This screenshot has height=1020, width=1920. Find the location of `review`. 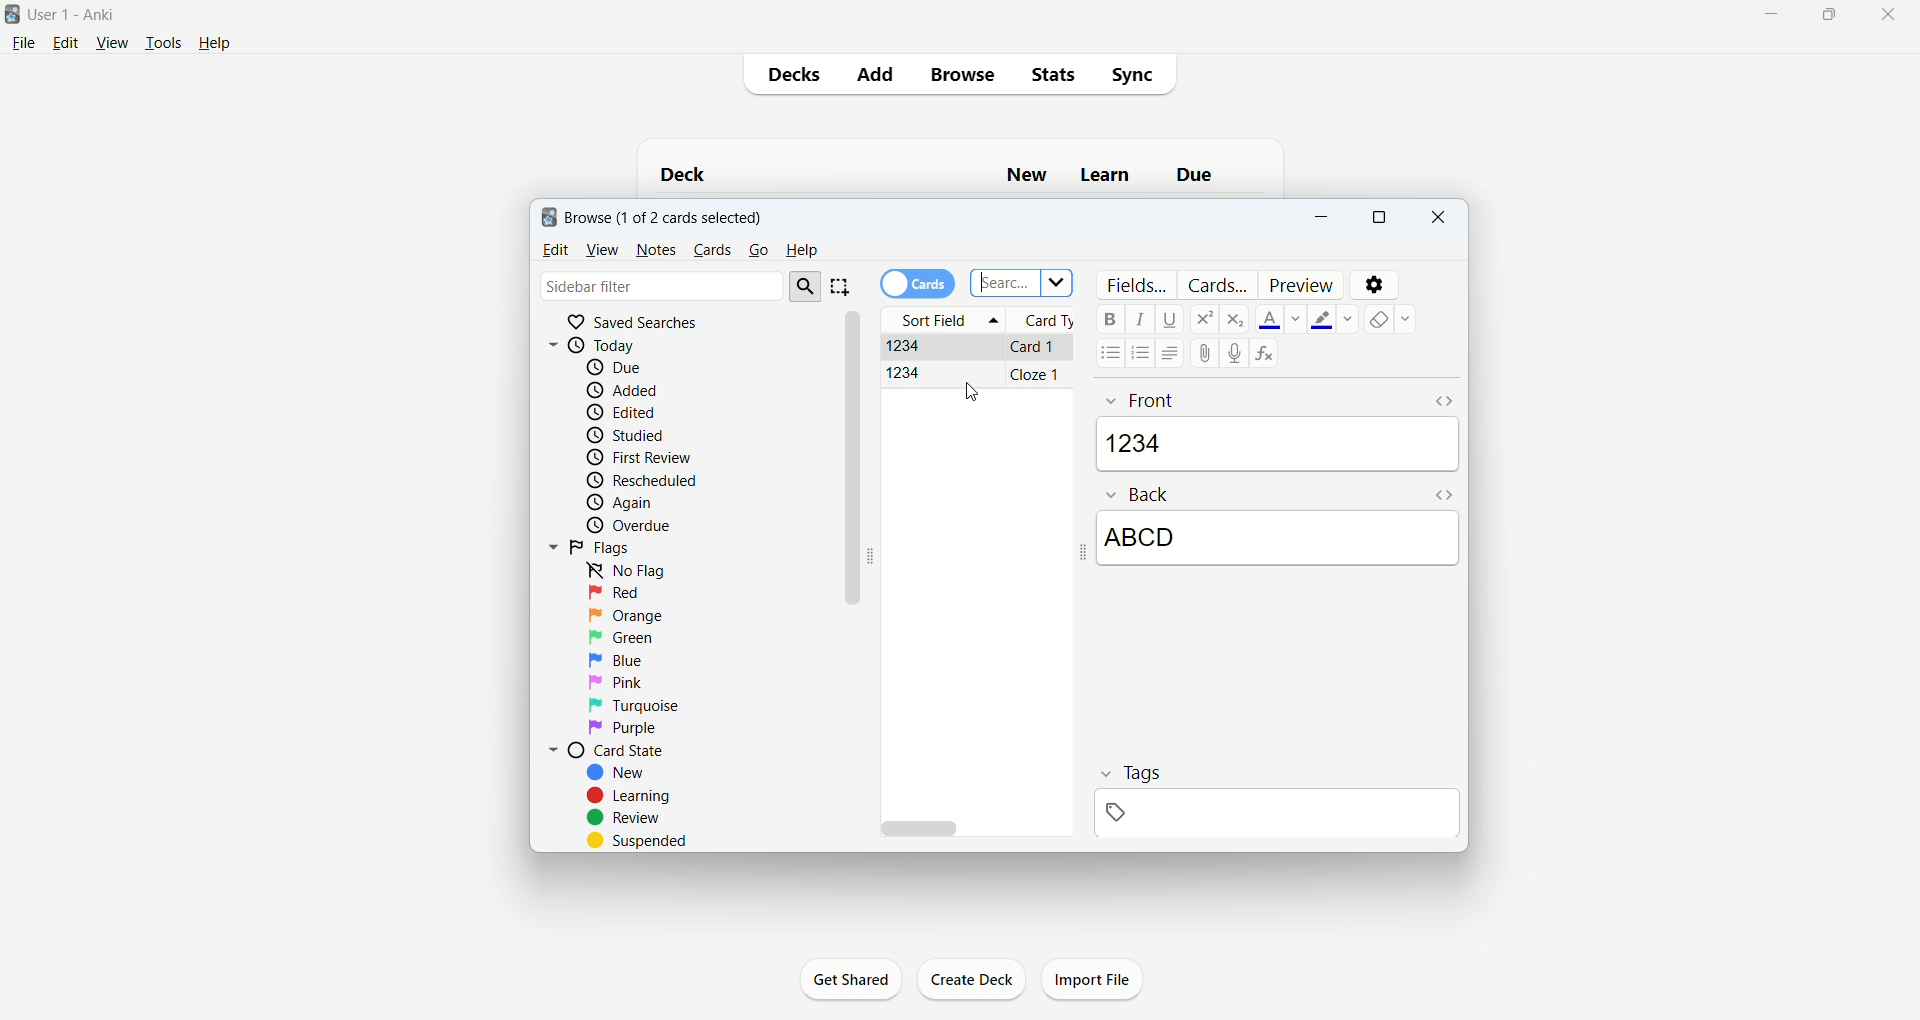

review is located at coordinates (623, 819).